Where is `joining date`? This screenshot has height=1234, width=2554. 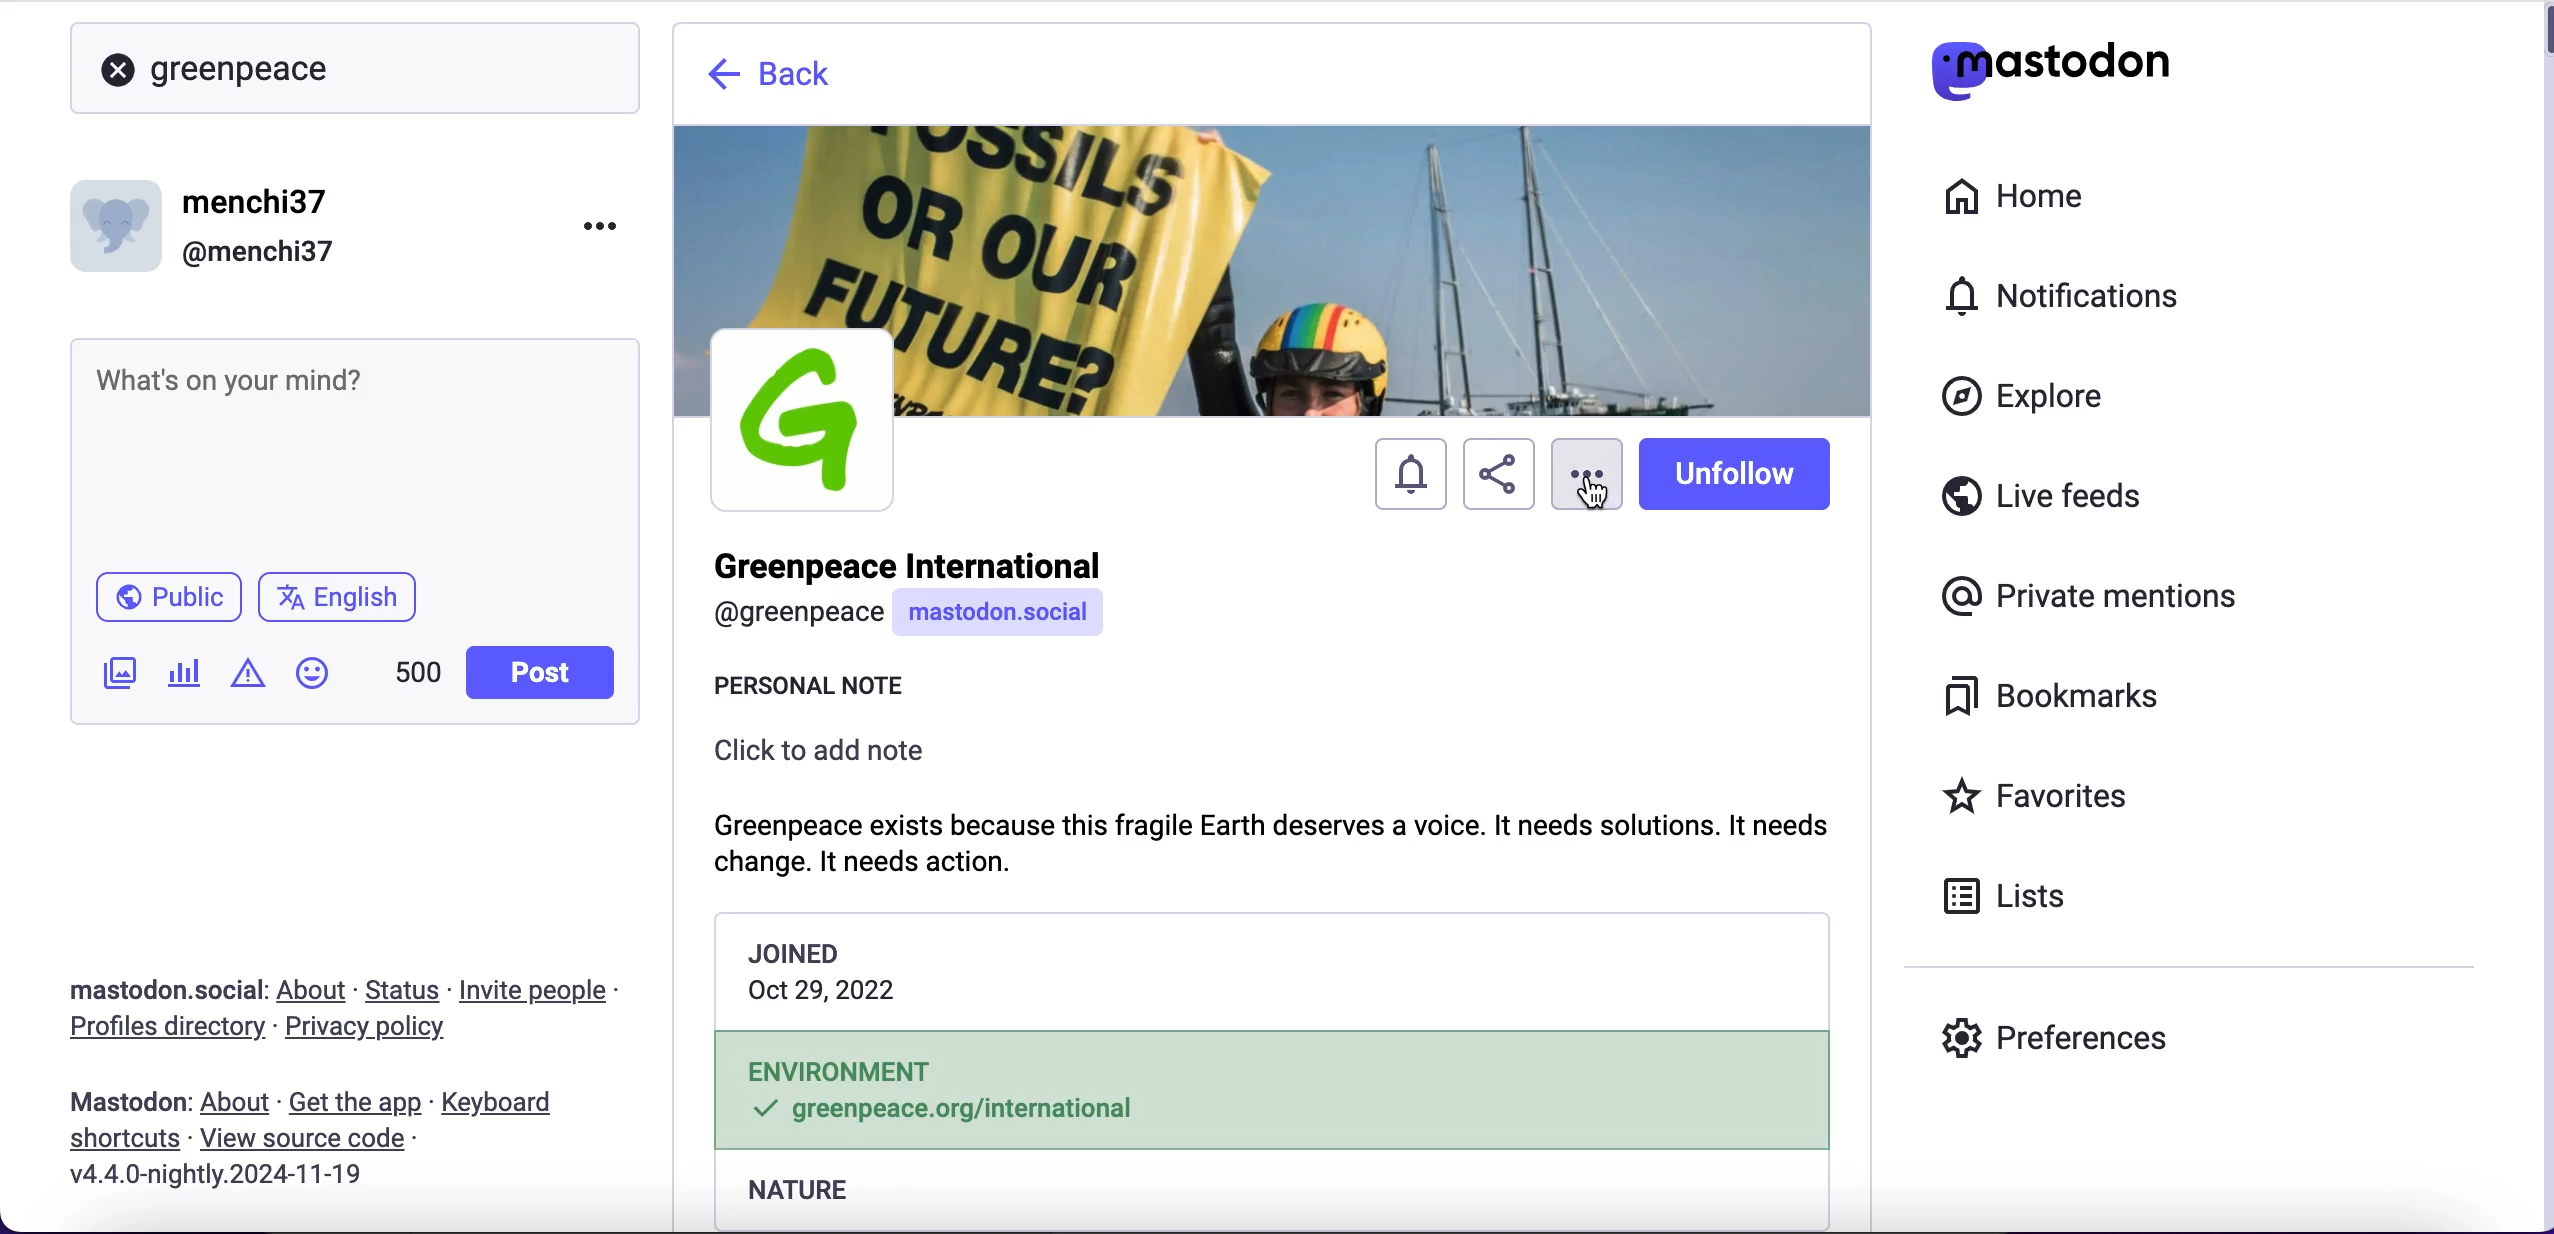
joining date is located at coordinates (1274, 973).